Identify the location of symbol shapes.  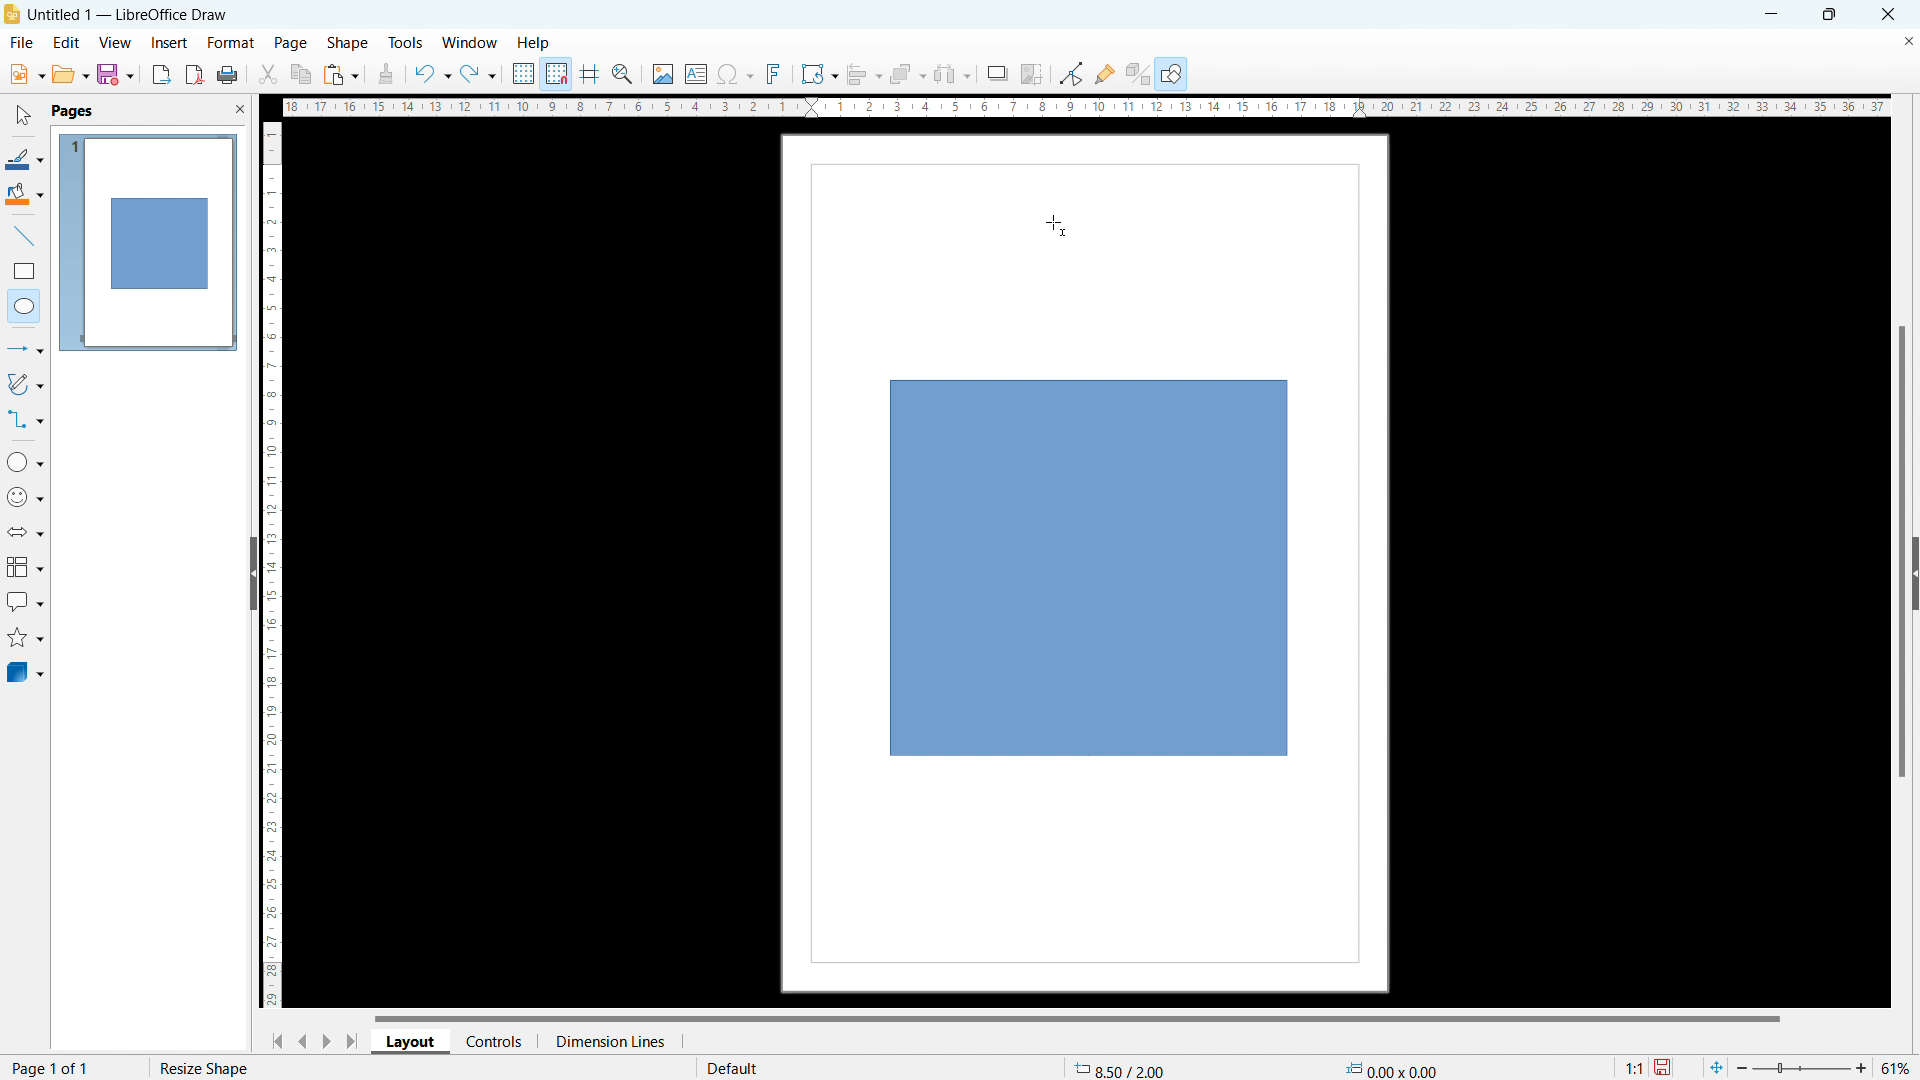
(26, 497).